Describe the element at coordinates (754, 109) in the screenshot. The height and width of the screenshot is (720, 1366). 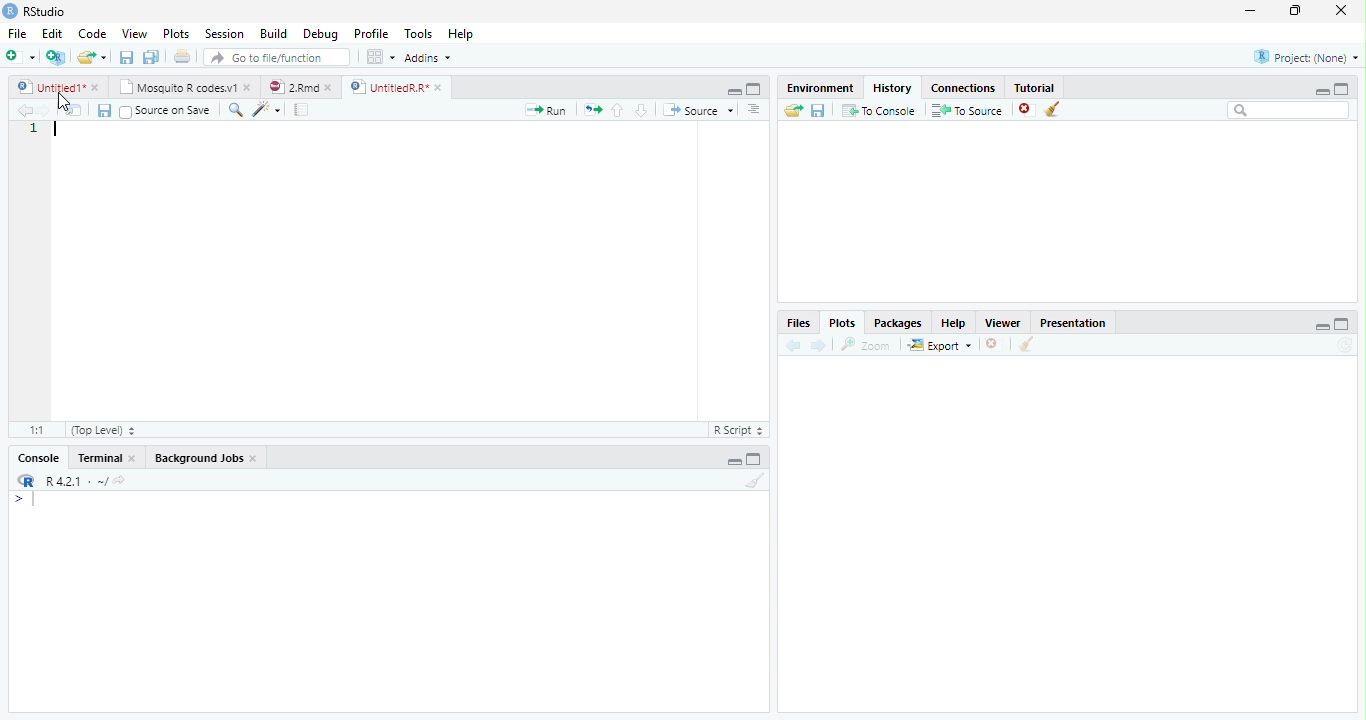
I see `Show document outline` at that location.